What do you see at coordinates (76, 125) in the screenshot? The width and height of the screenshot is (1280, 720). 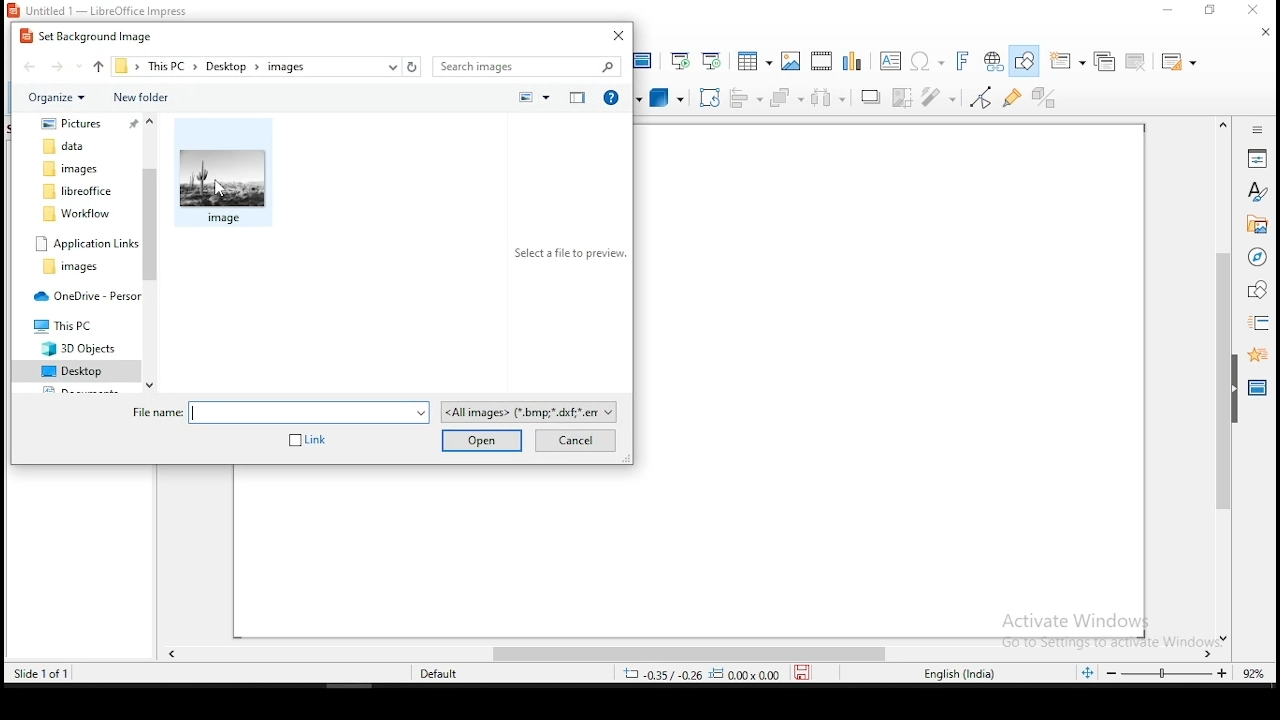 I see `pictures` at bounding box center [76, 125].